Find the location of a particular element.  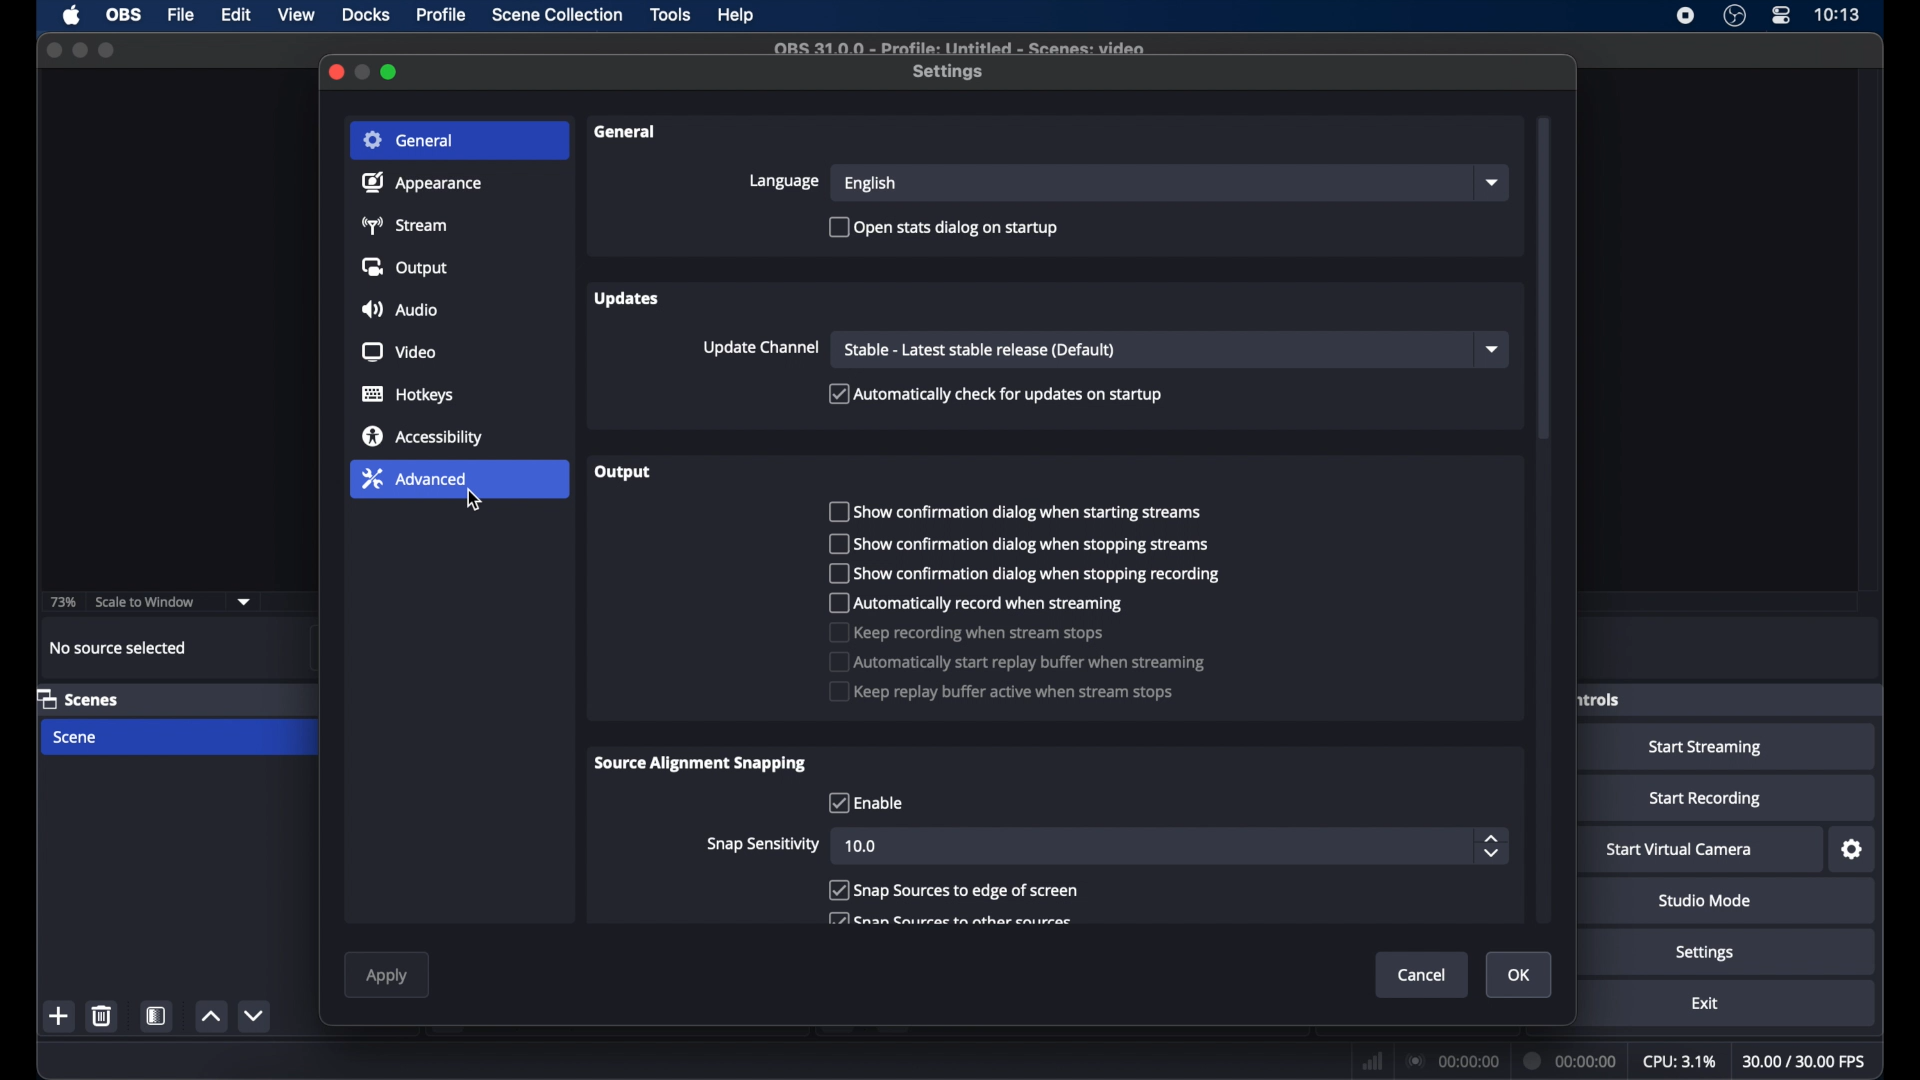

advanced  is located at coordinates (414, 478).